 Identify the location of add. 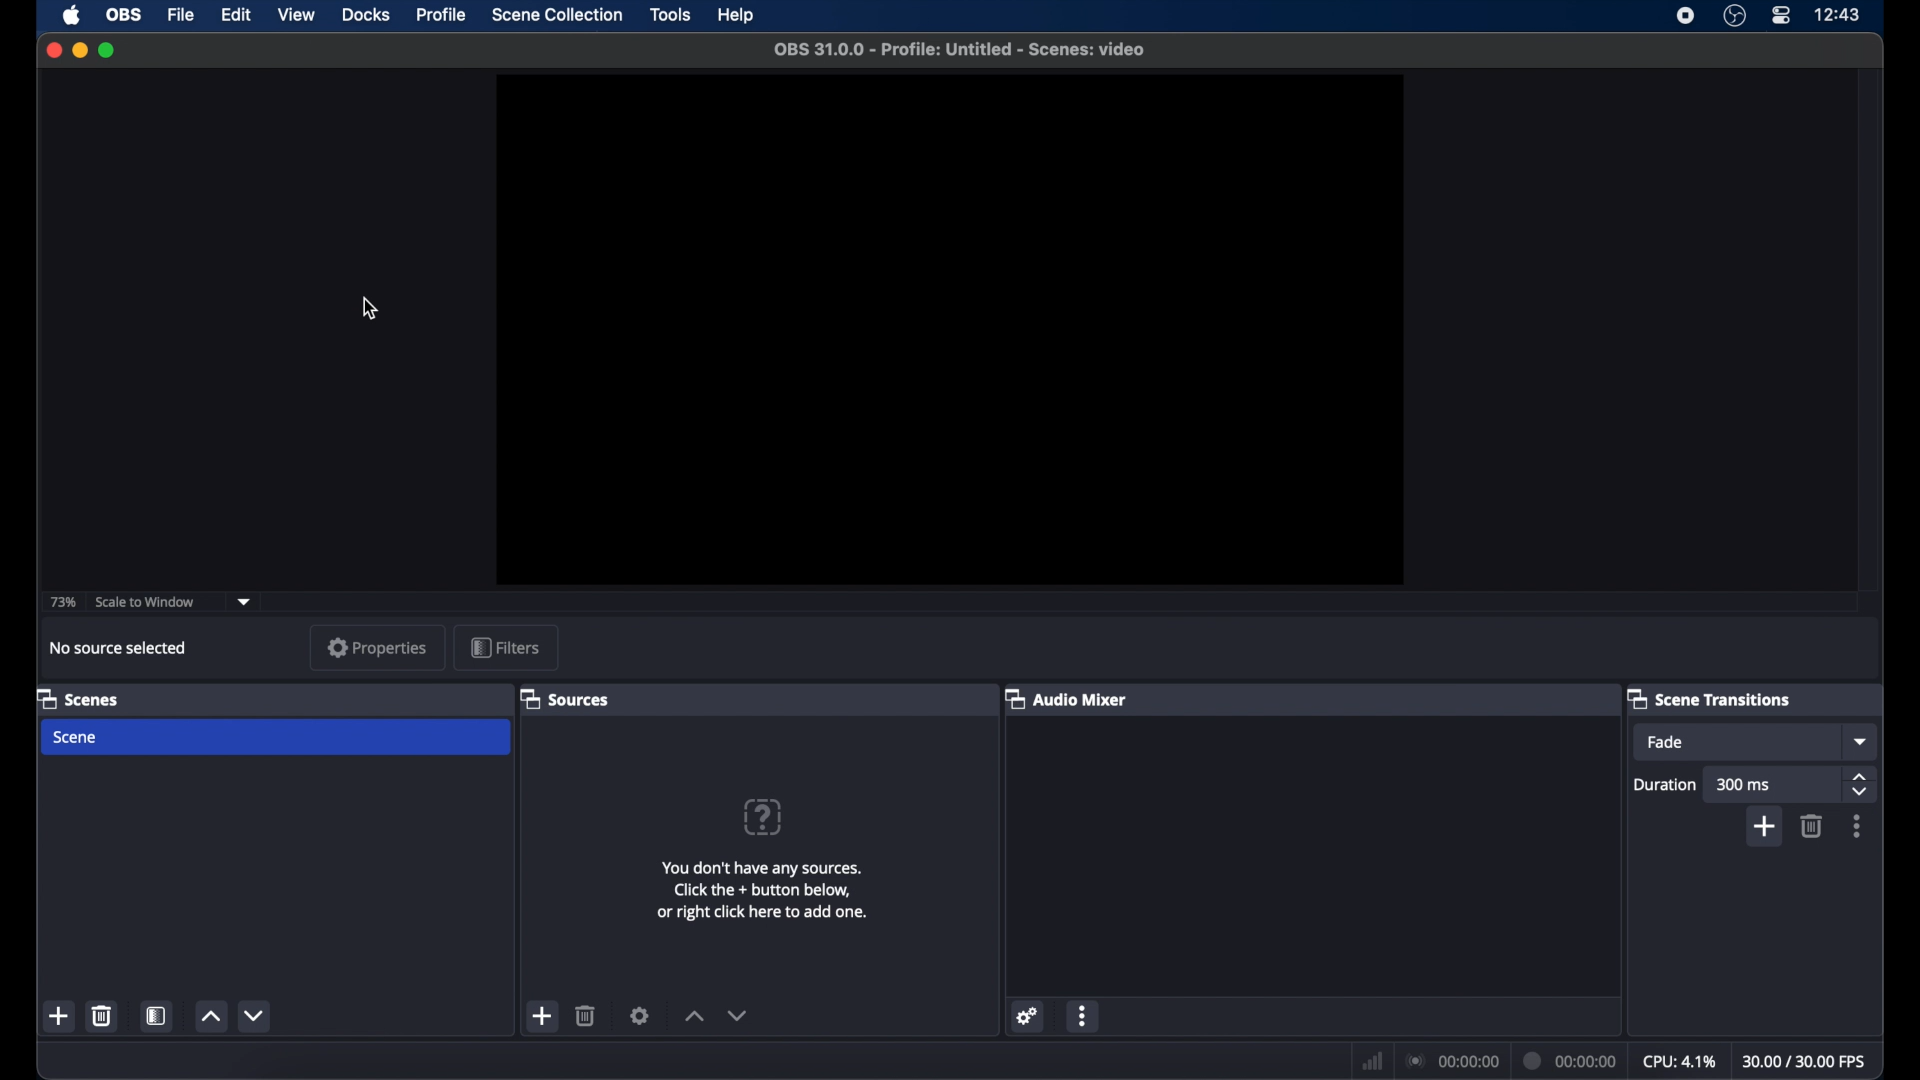
(540, 1017).